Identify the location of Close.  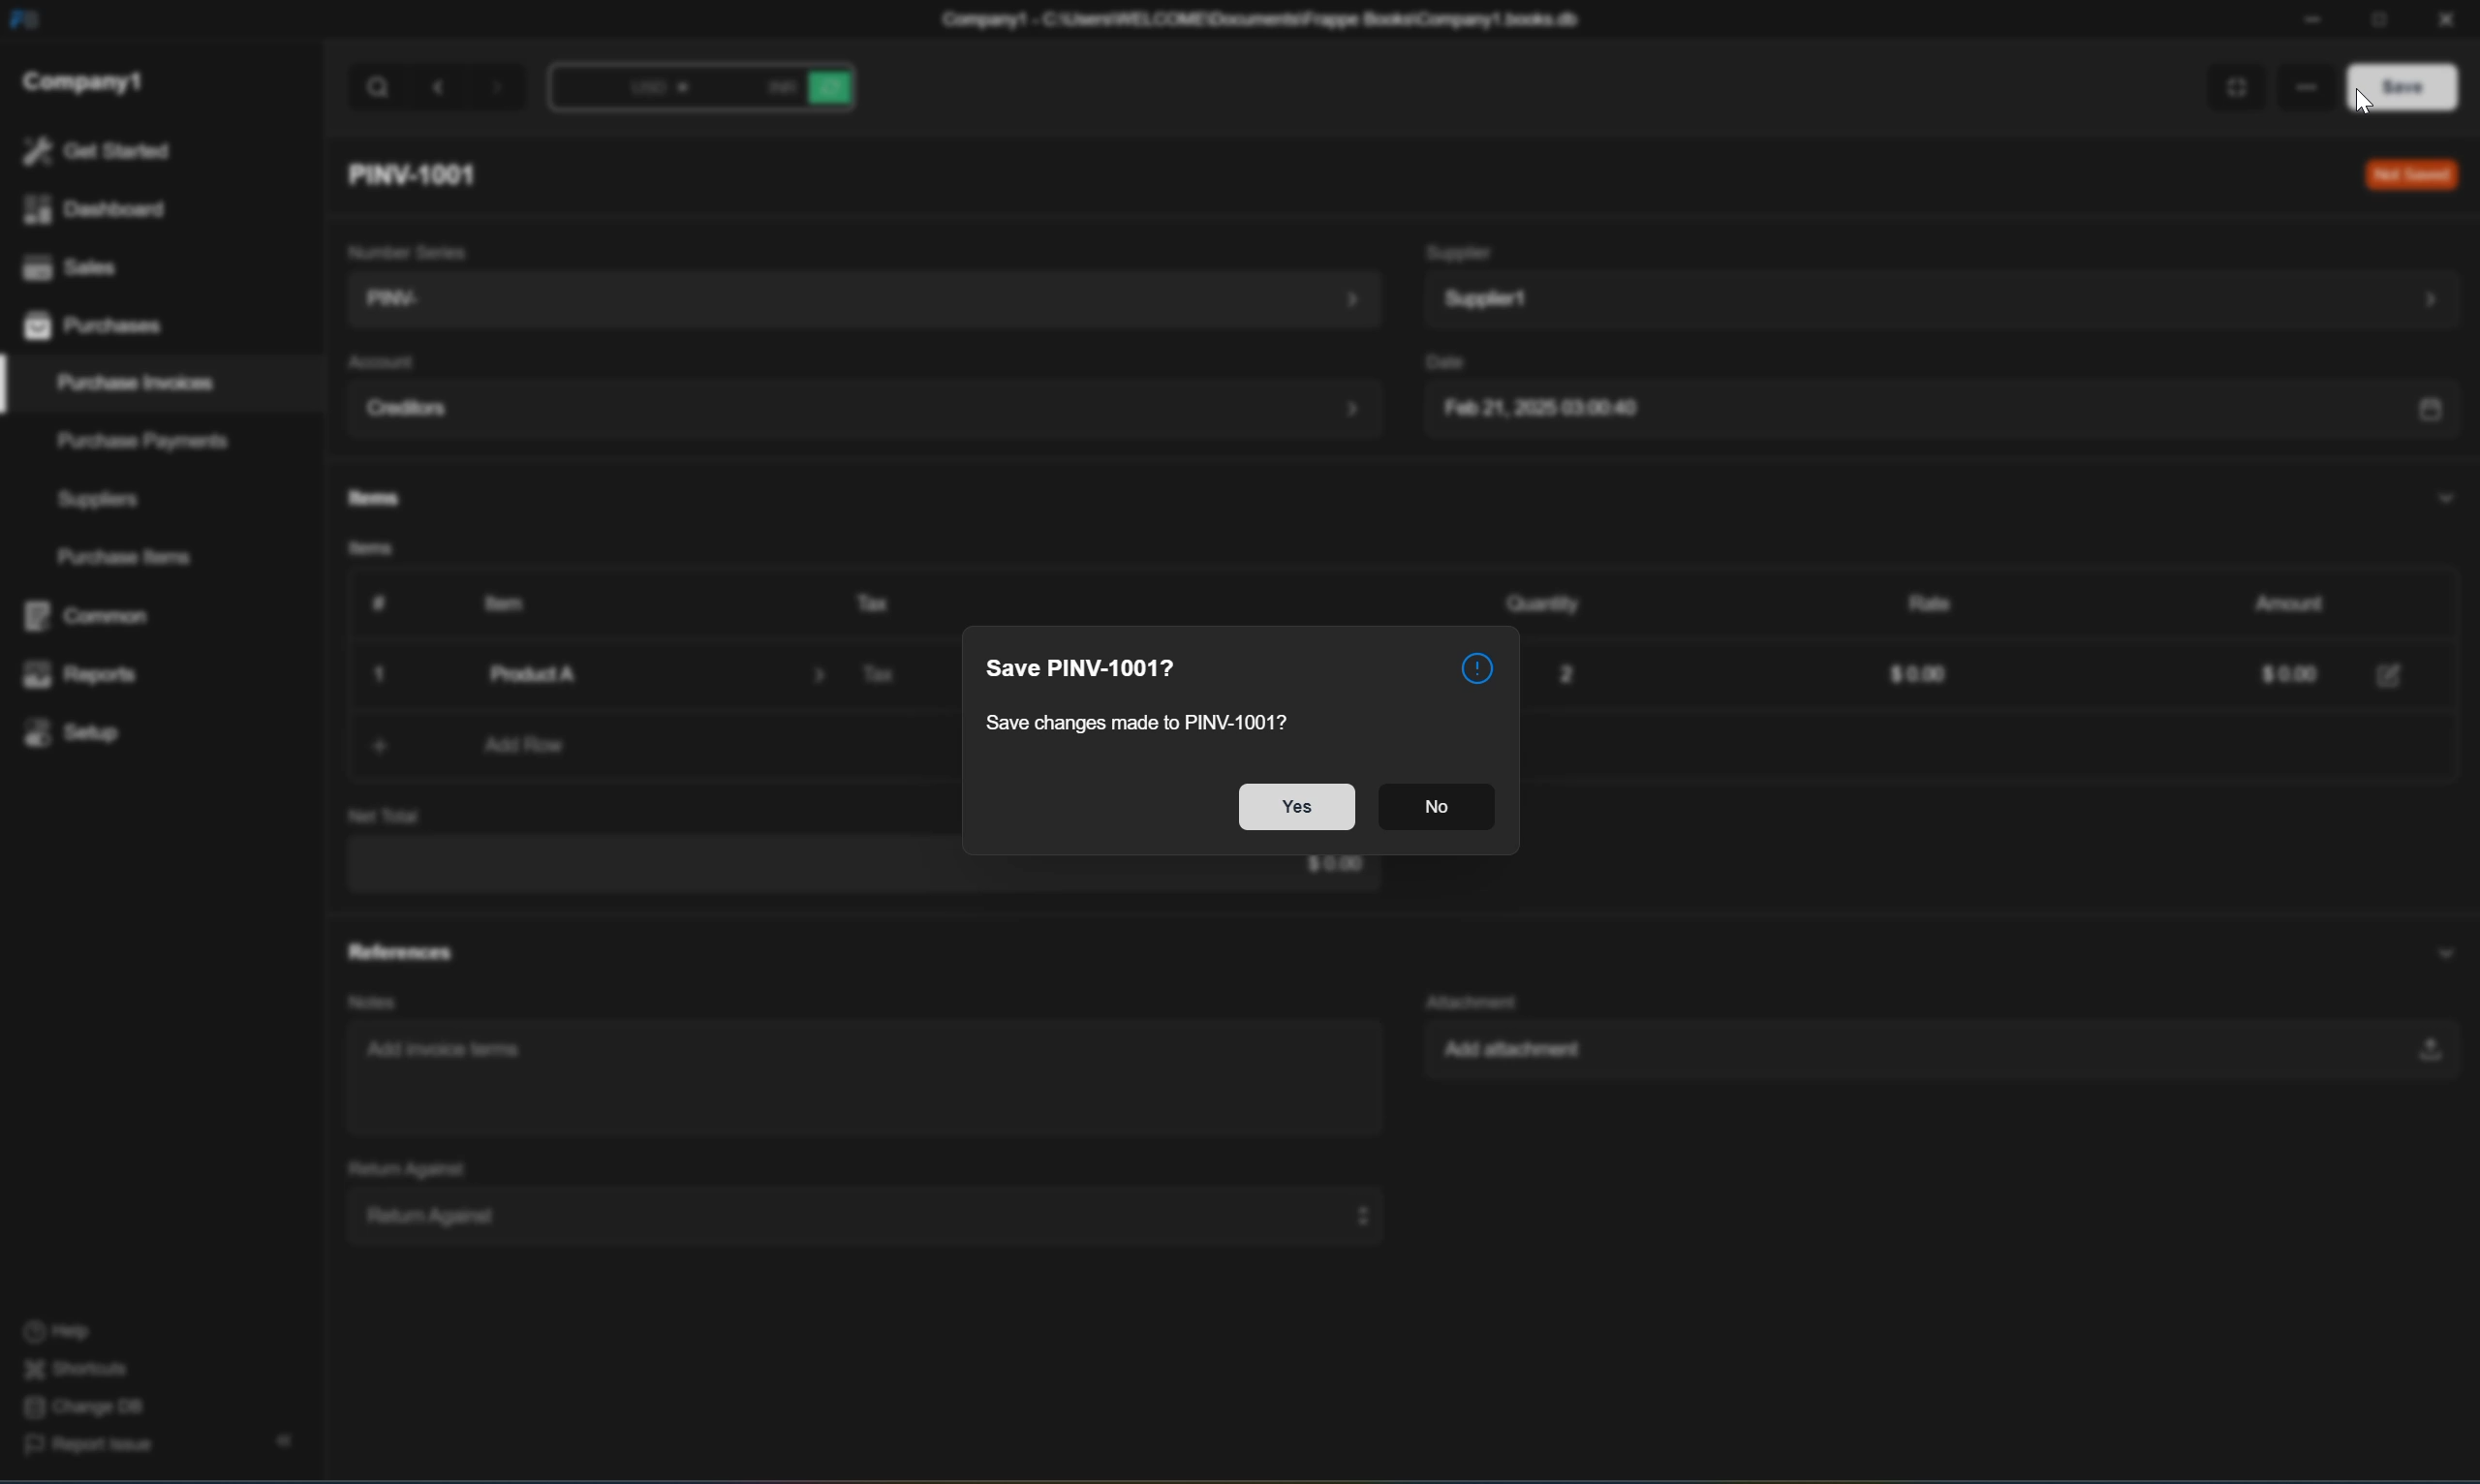
(384, 676).